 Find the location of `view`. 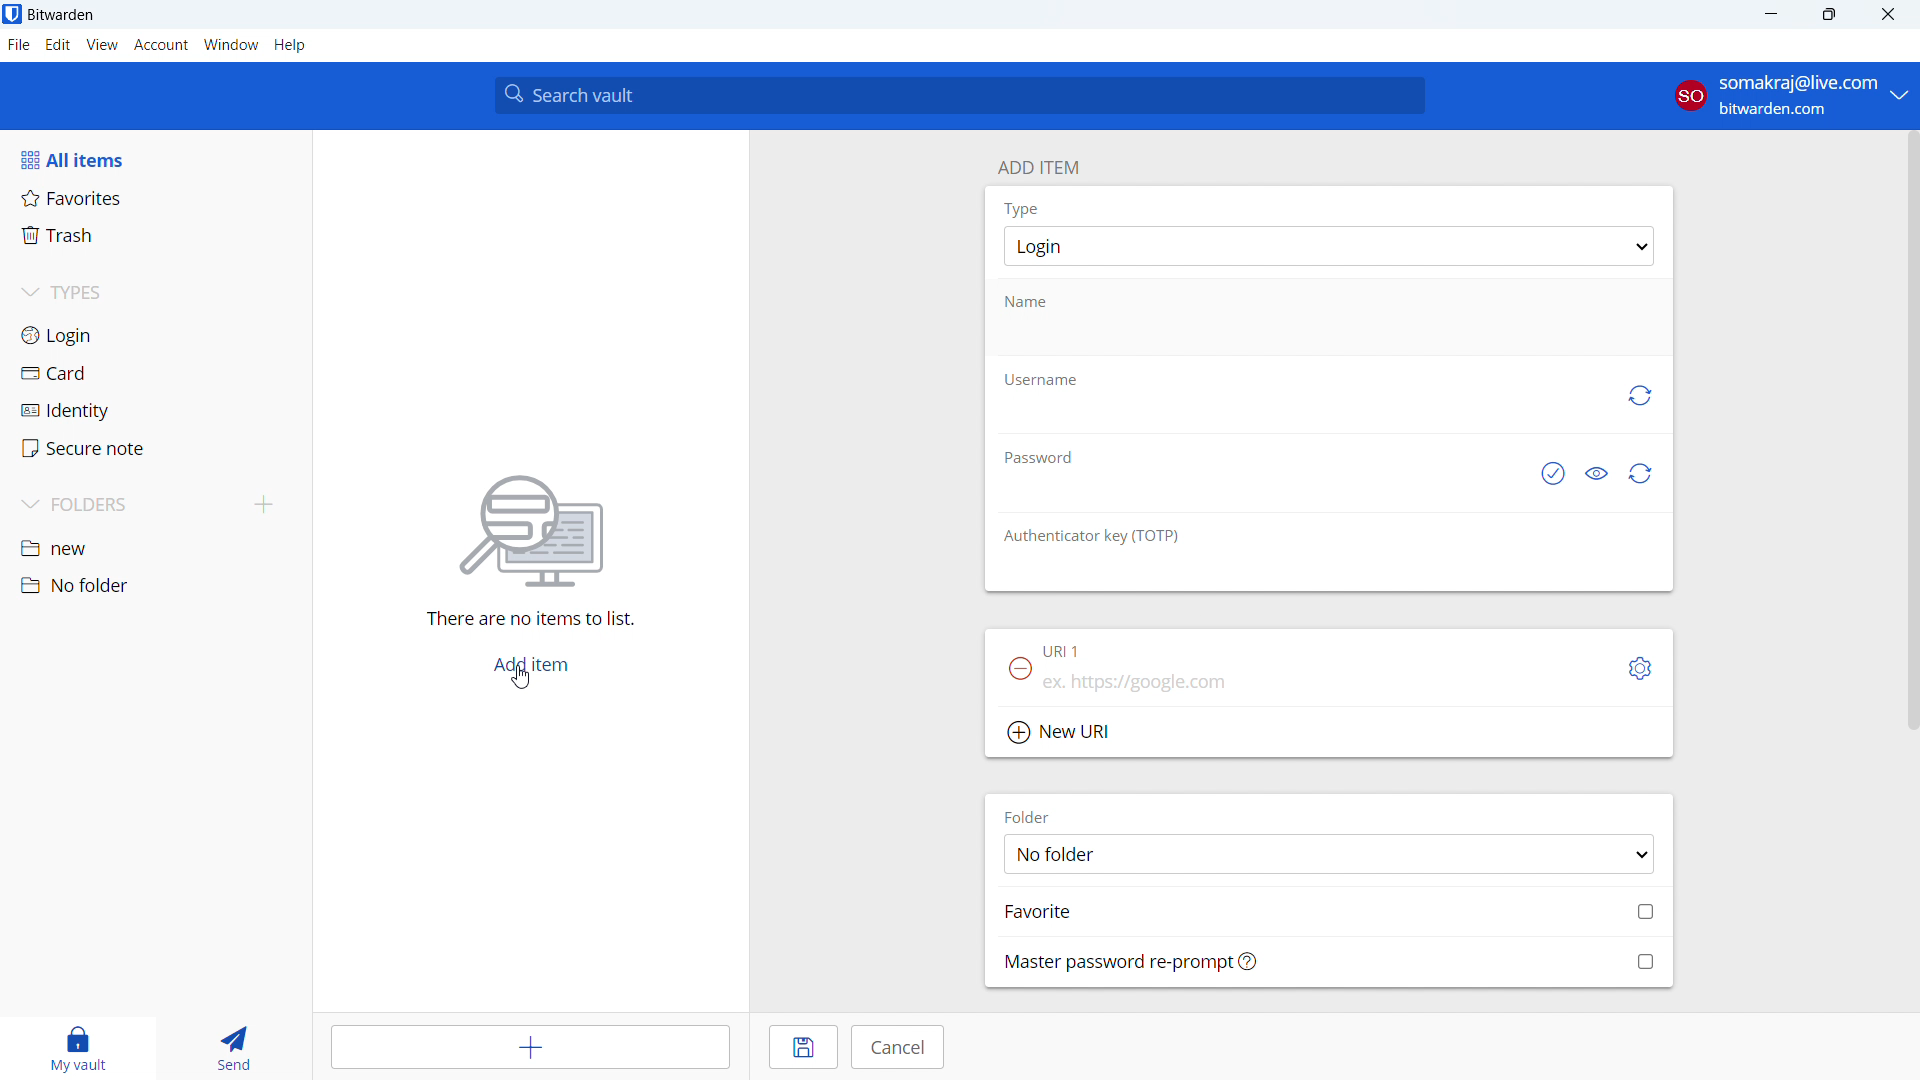

view is located at coordinates (102, 45).